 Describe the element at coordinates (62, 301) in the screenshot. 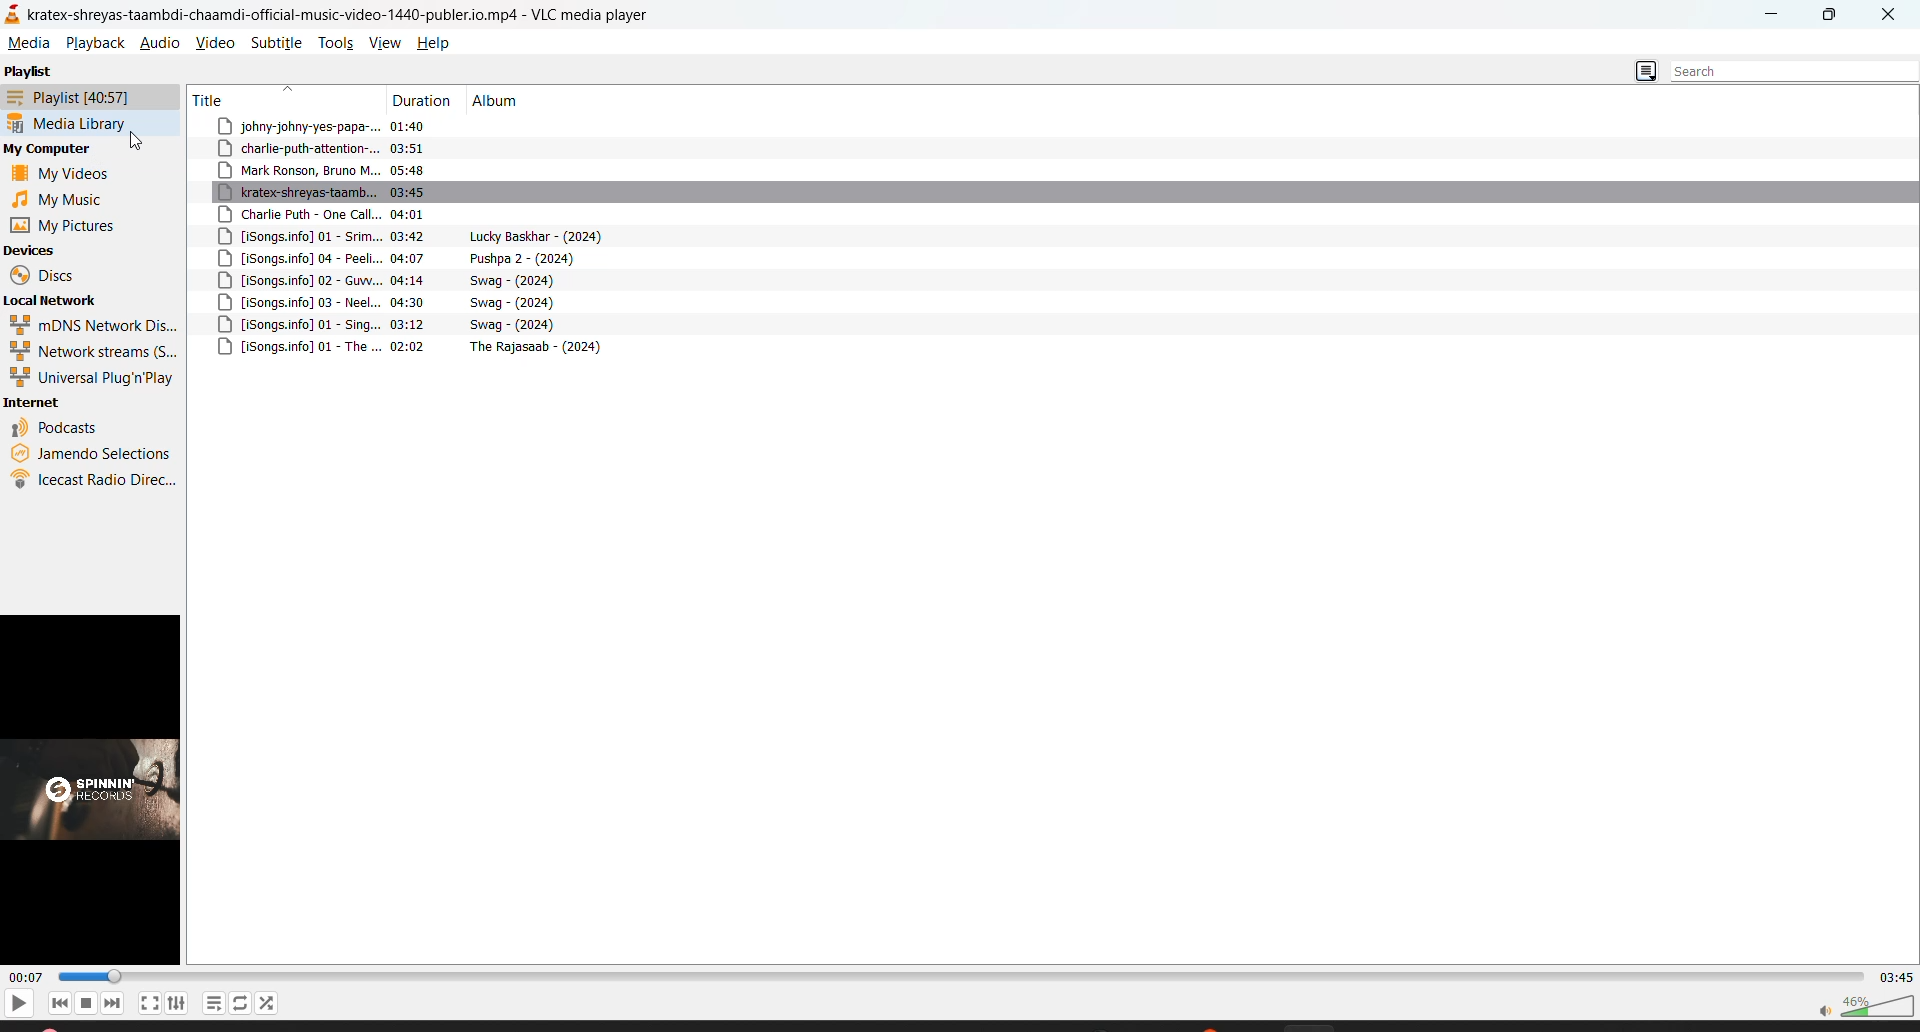

I see `local network` at that location.